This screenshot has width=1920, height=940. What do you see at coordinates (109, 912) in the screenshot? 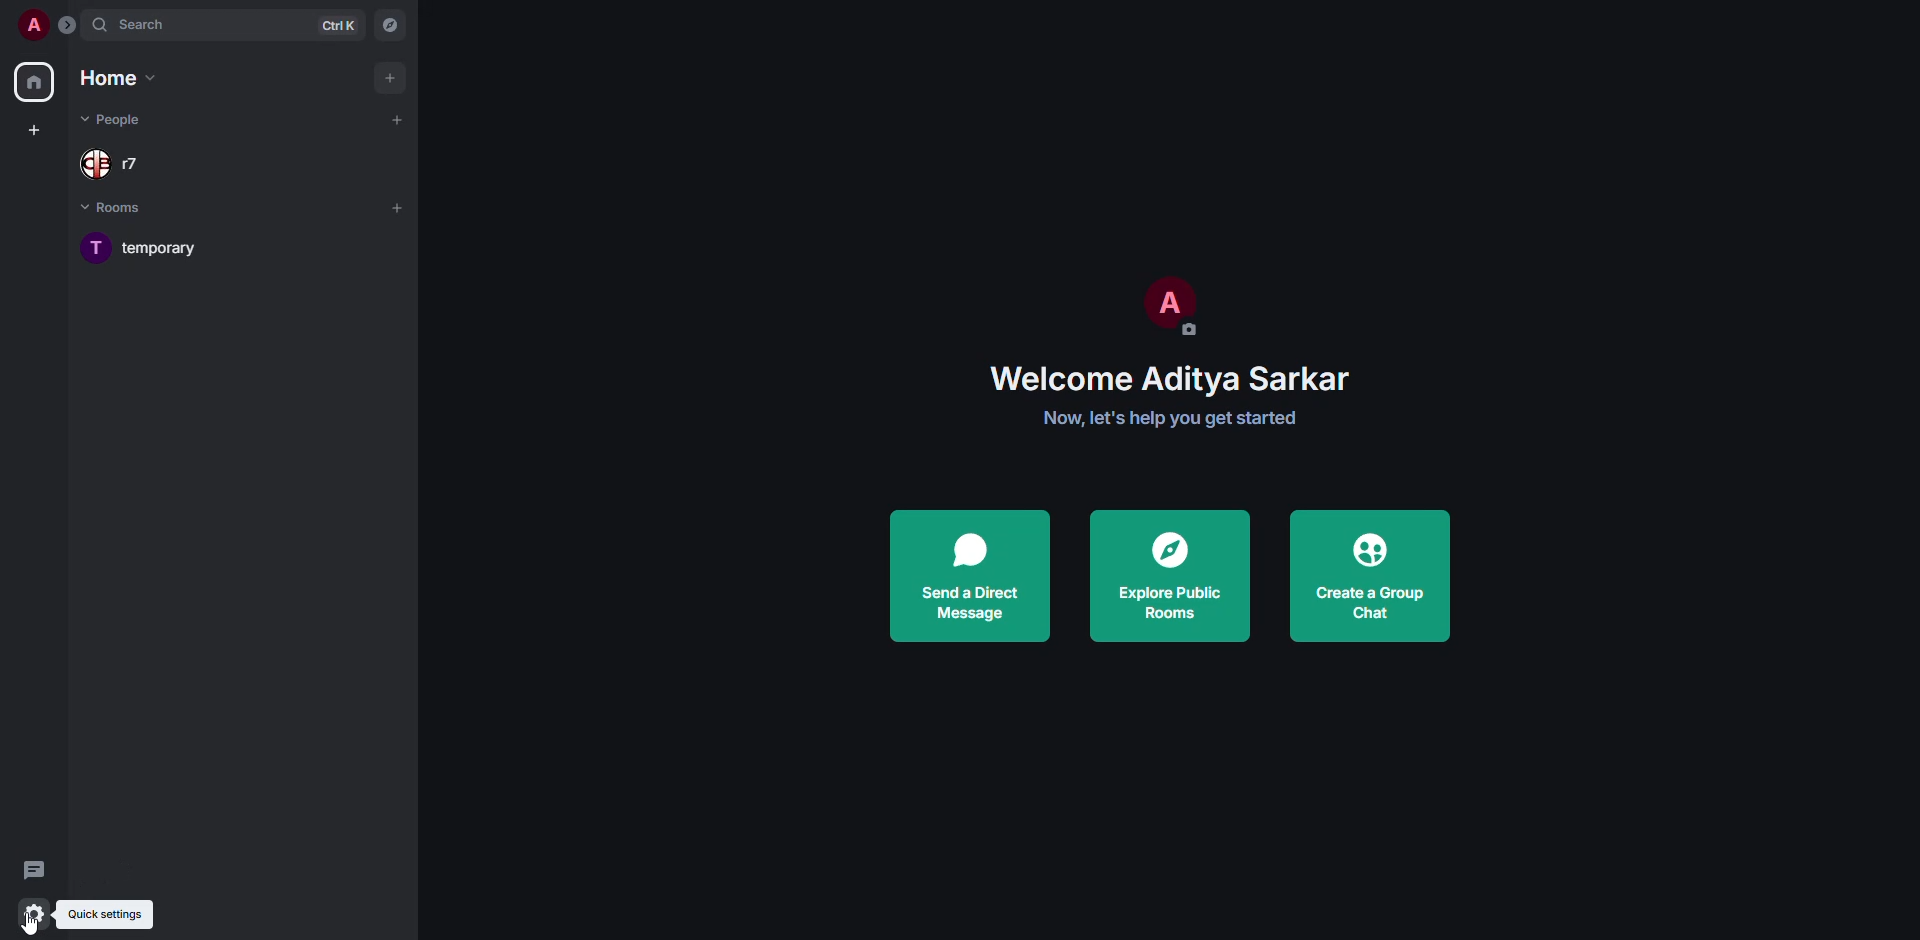
I see `quick settings` at bounding box center [109, 912].